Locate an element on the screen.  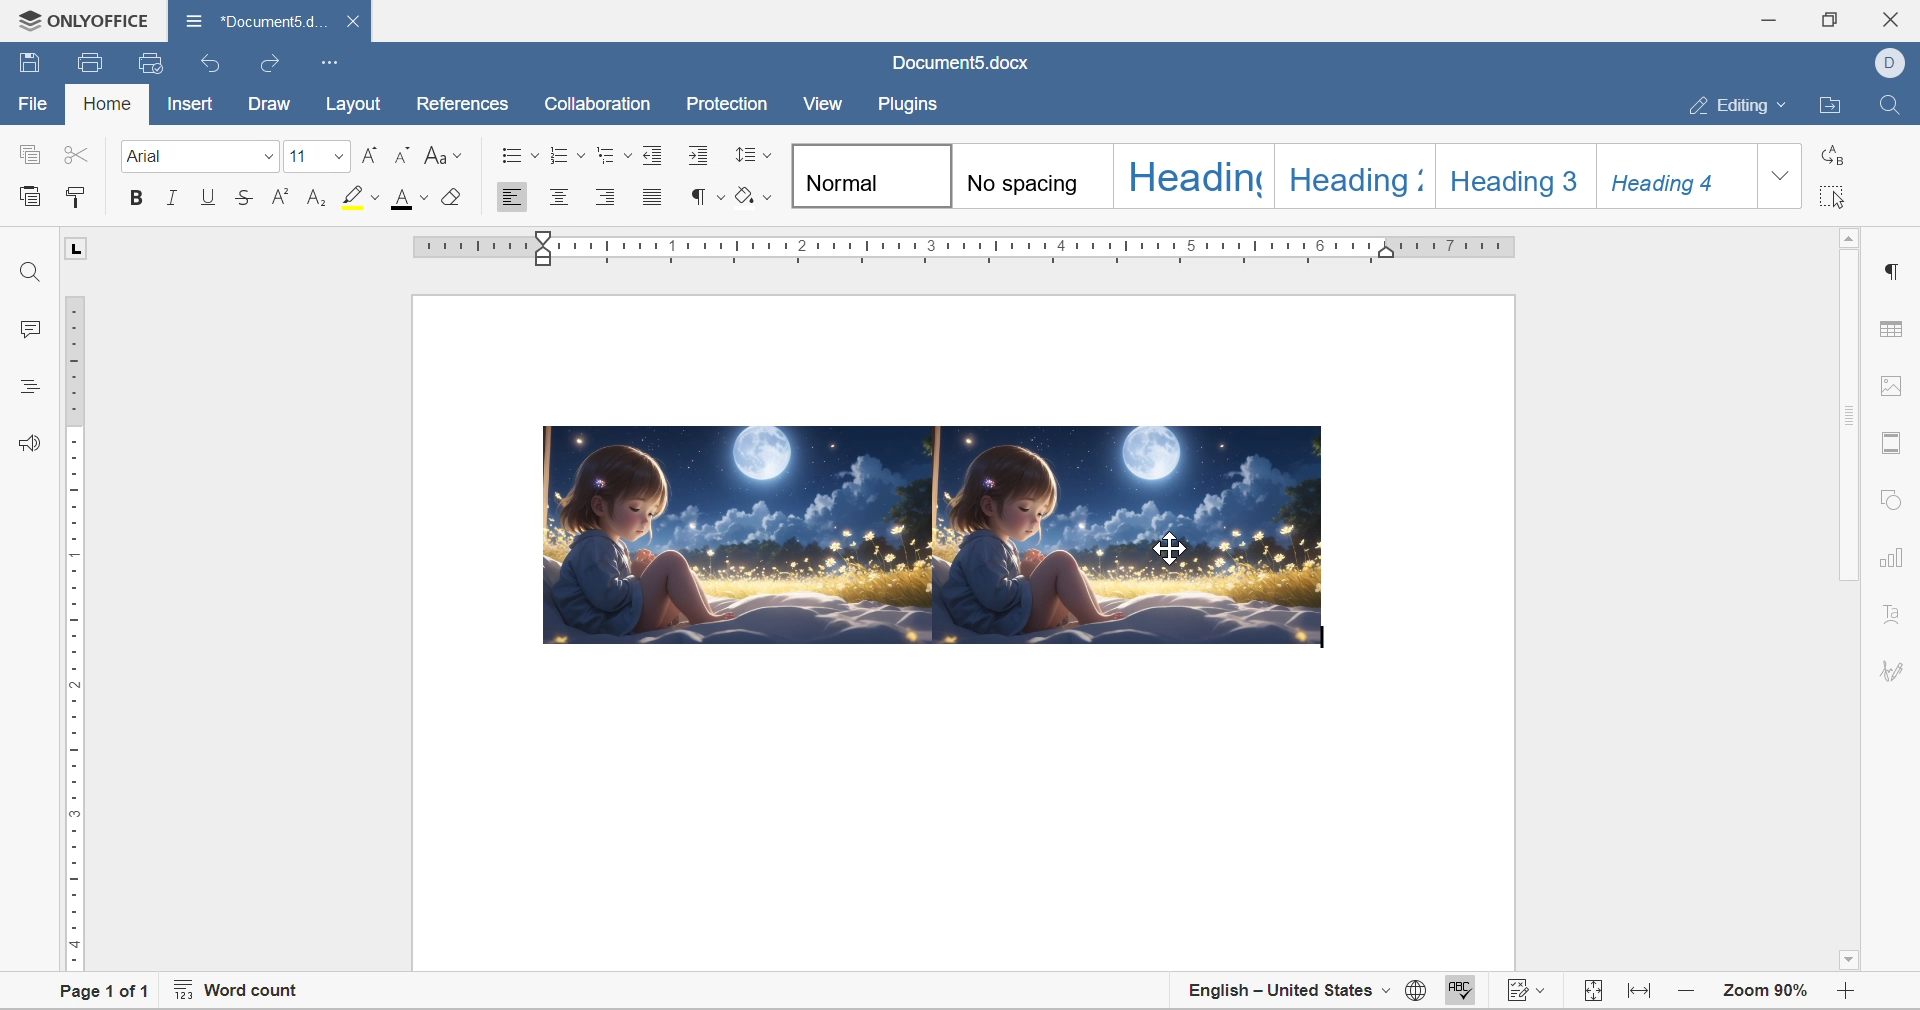
comments is located at coordinates (30, 328).